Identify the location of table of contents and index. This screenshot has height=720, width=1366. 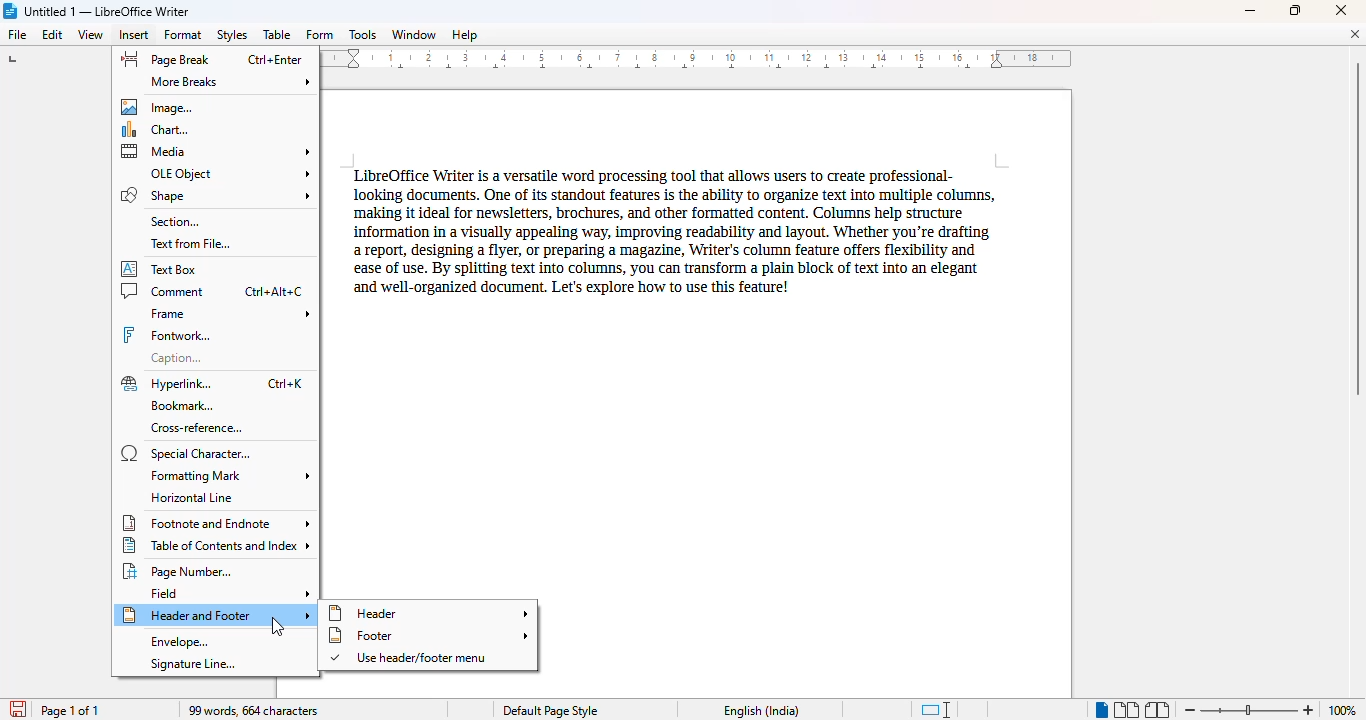
(218, 545).